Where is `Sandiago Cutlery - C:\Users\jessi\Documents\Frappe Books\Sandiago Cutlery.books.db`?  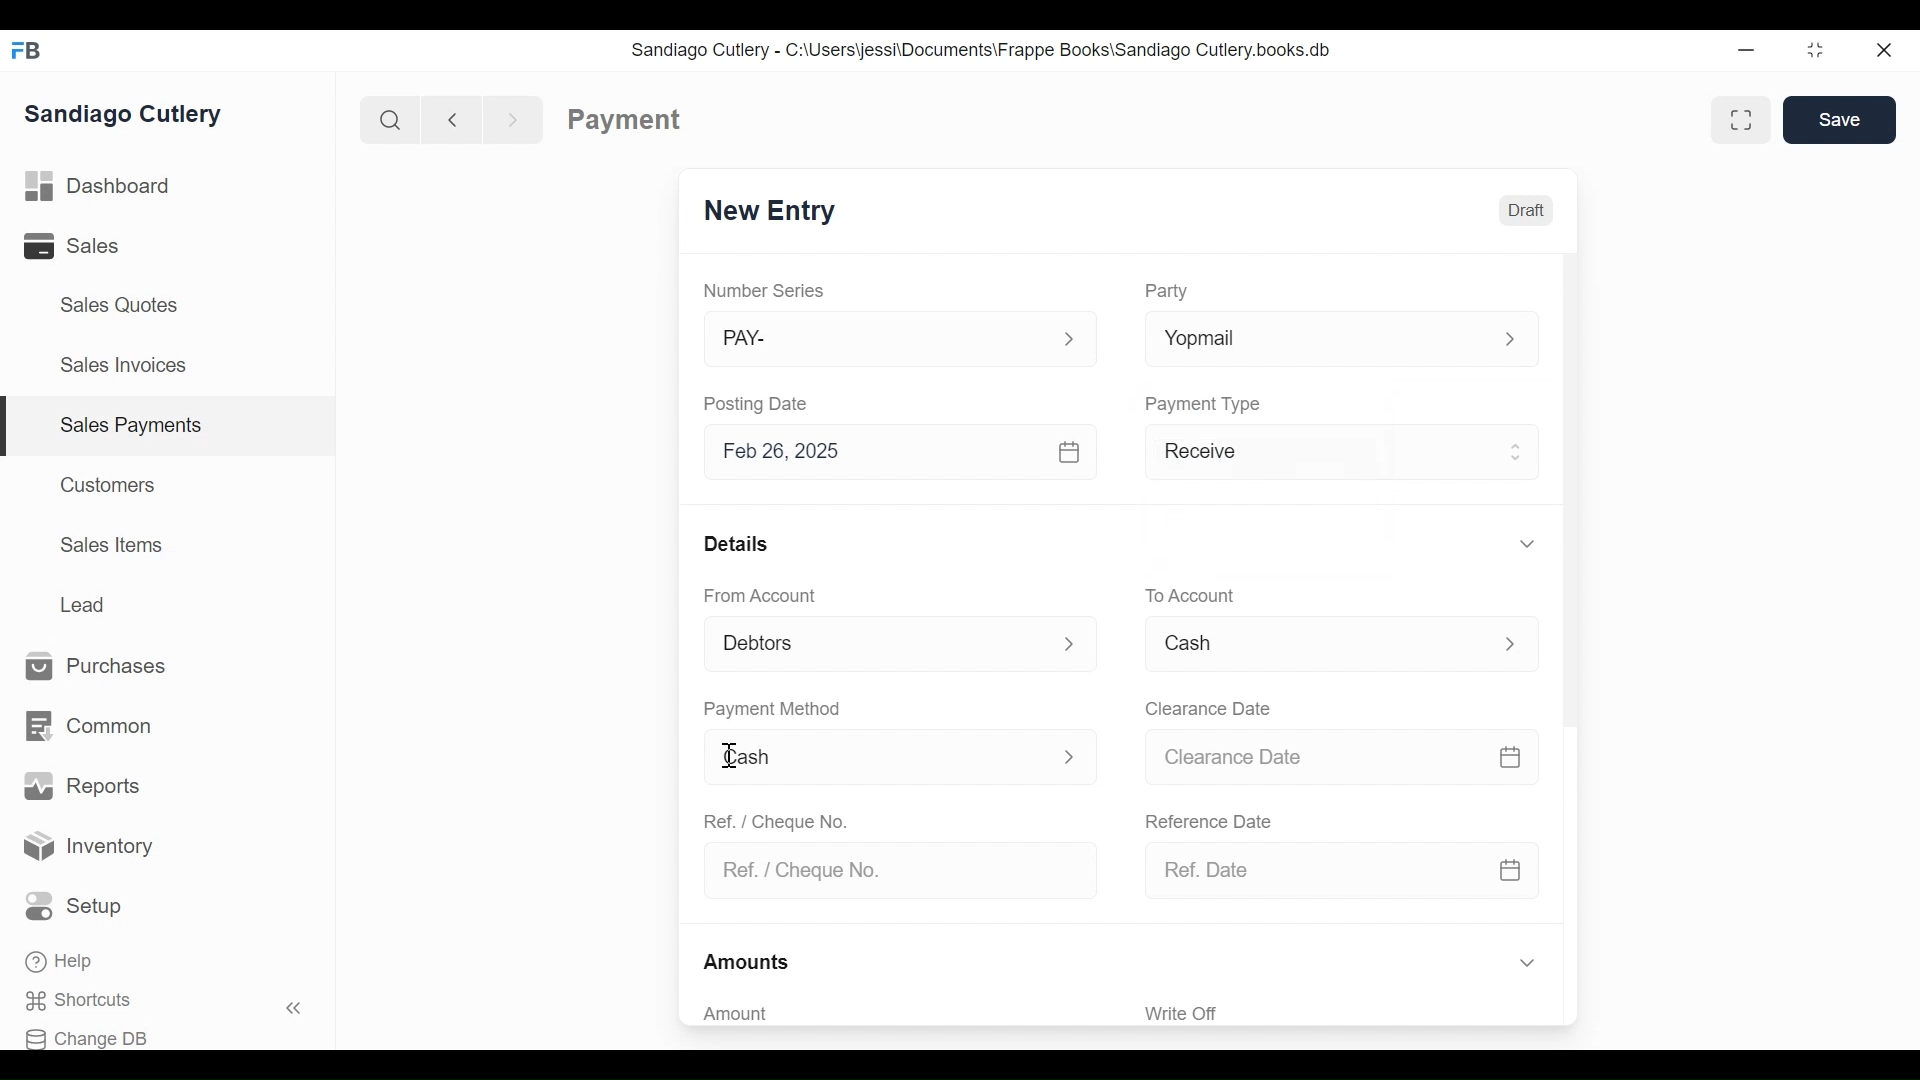
Sandiago Cutlery - C:\Users\jessi\Documents\Frappe Books\Sandiago Cutlery.books.db is located at coordinates (981, 49).